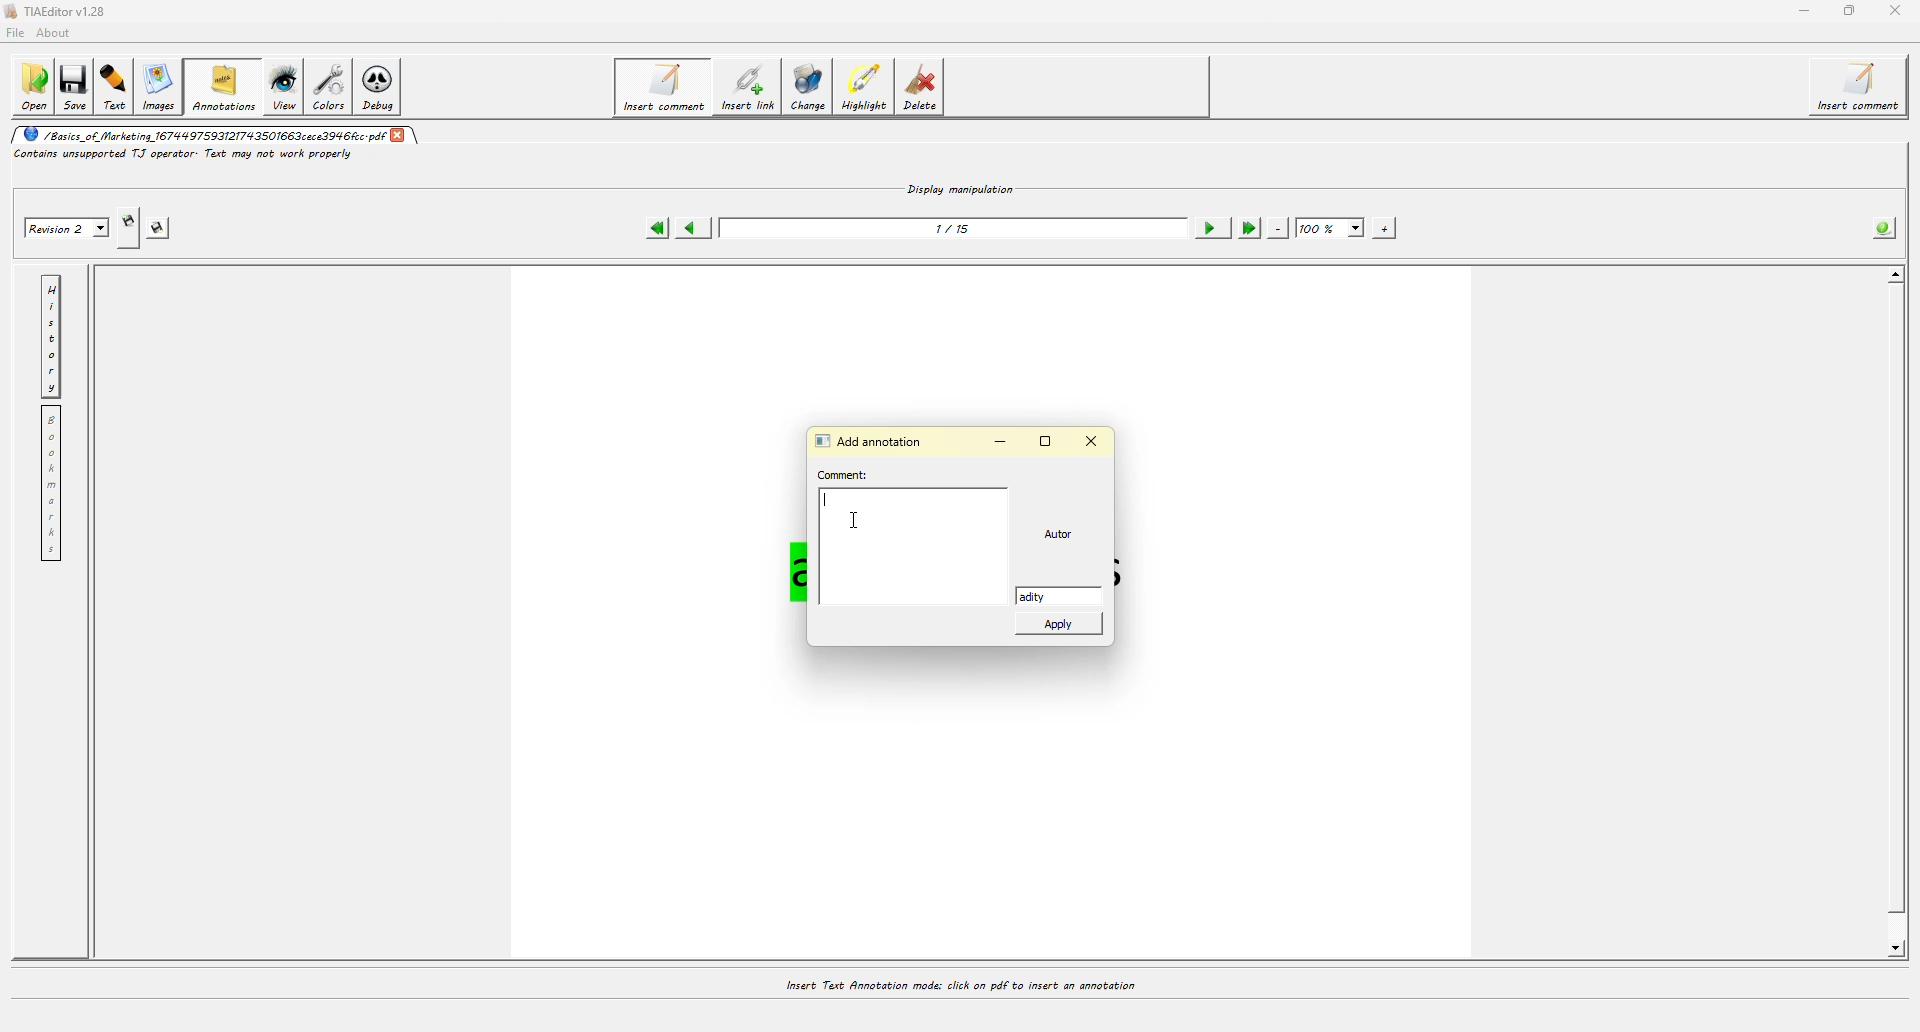  I want to click on Autor, so click(1065, 535).